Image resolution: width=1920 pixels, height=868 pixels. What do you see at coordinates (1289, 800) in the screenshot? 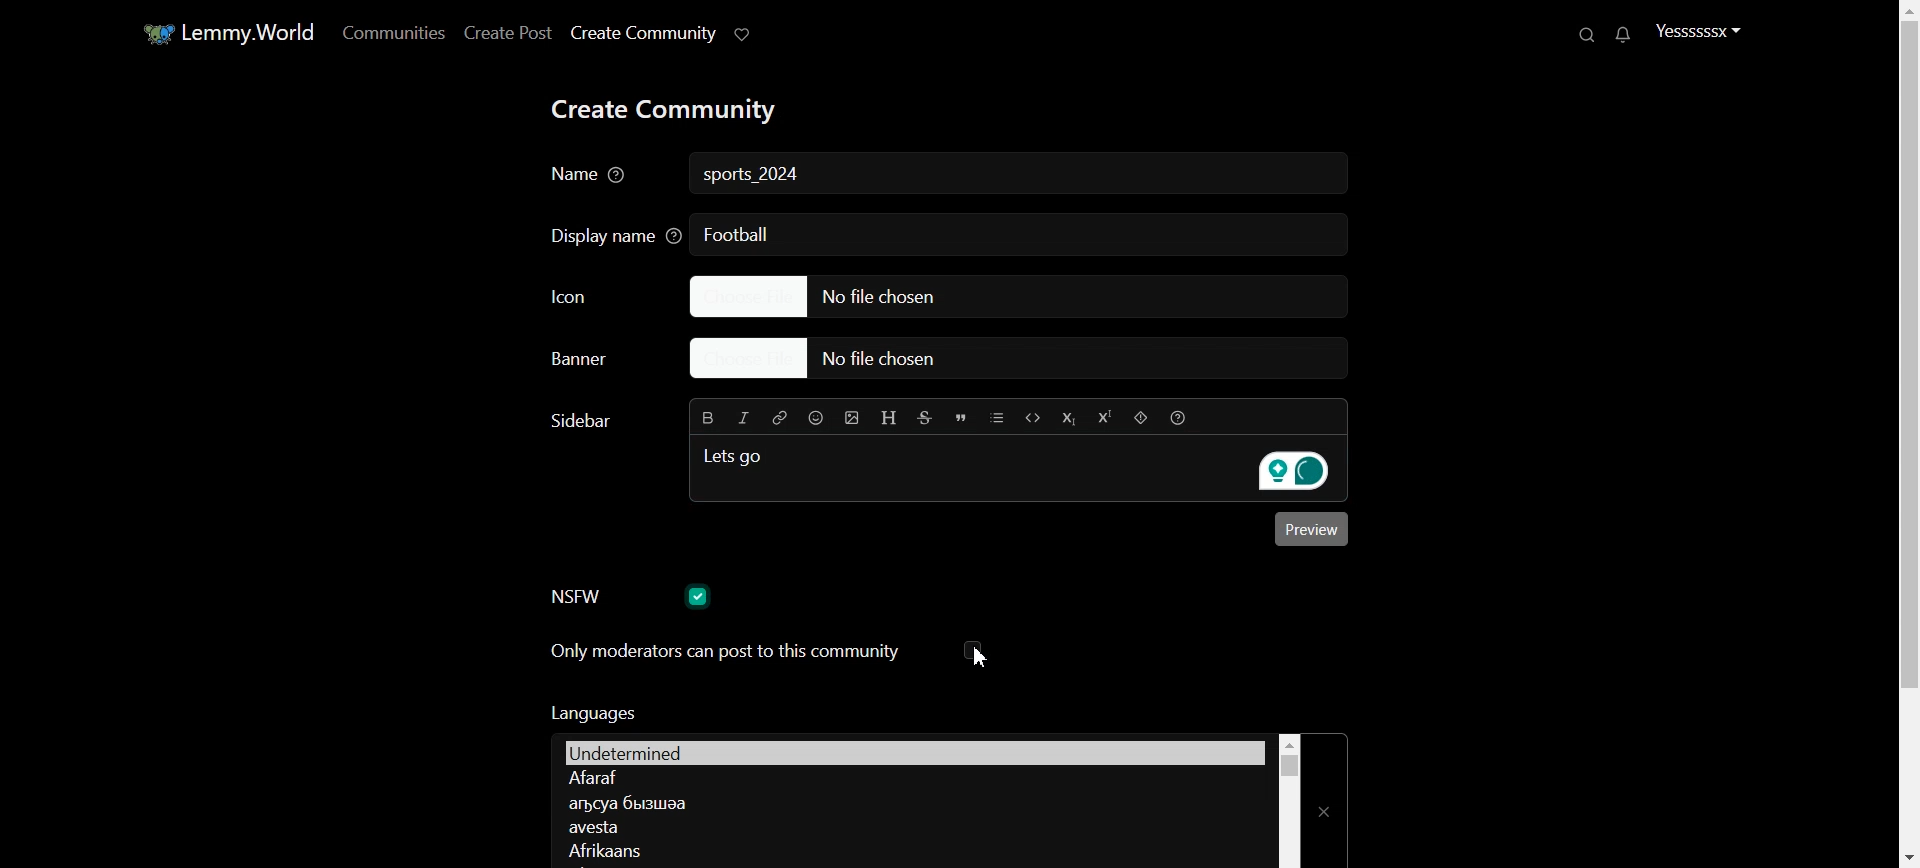
I see `Vertical scroll bar` at bounding box center [1289, 800].